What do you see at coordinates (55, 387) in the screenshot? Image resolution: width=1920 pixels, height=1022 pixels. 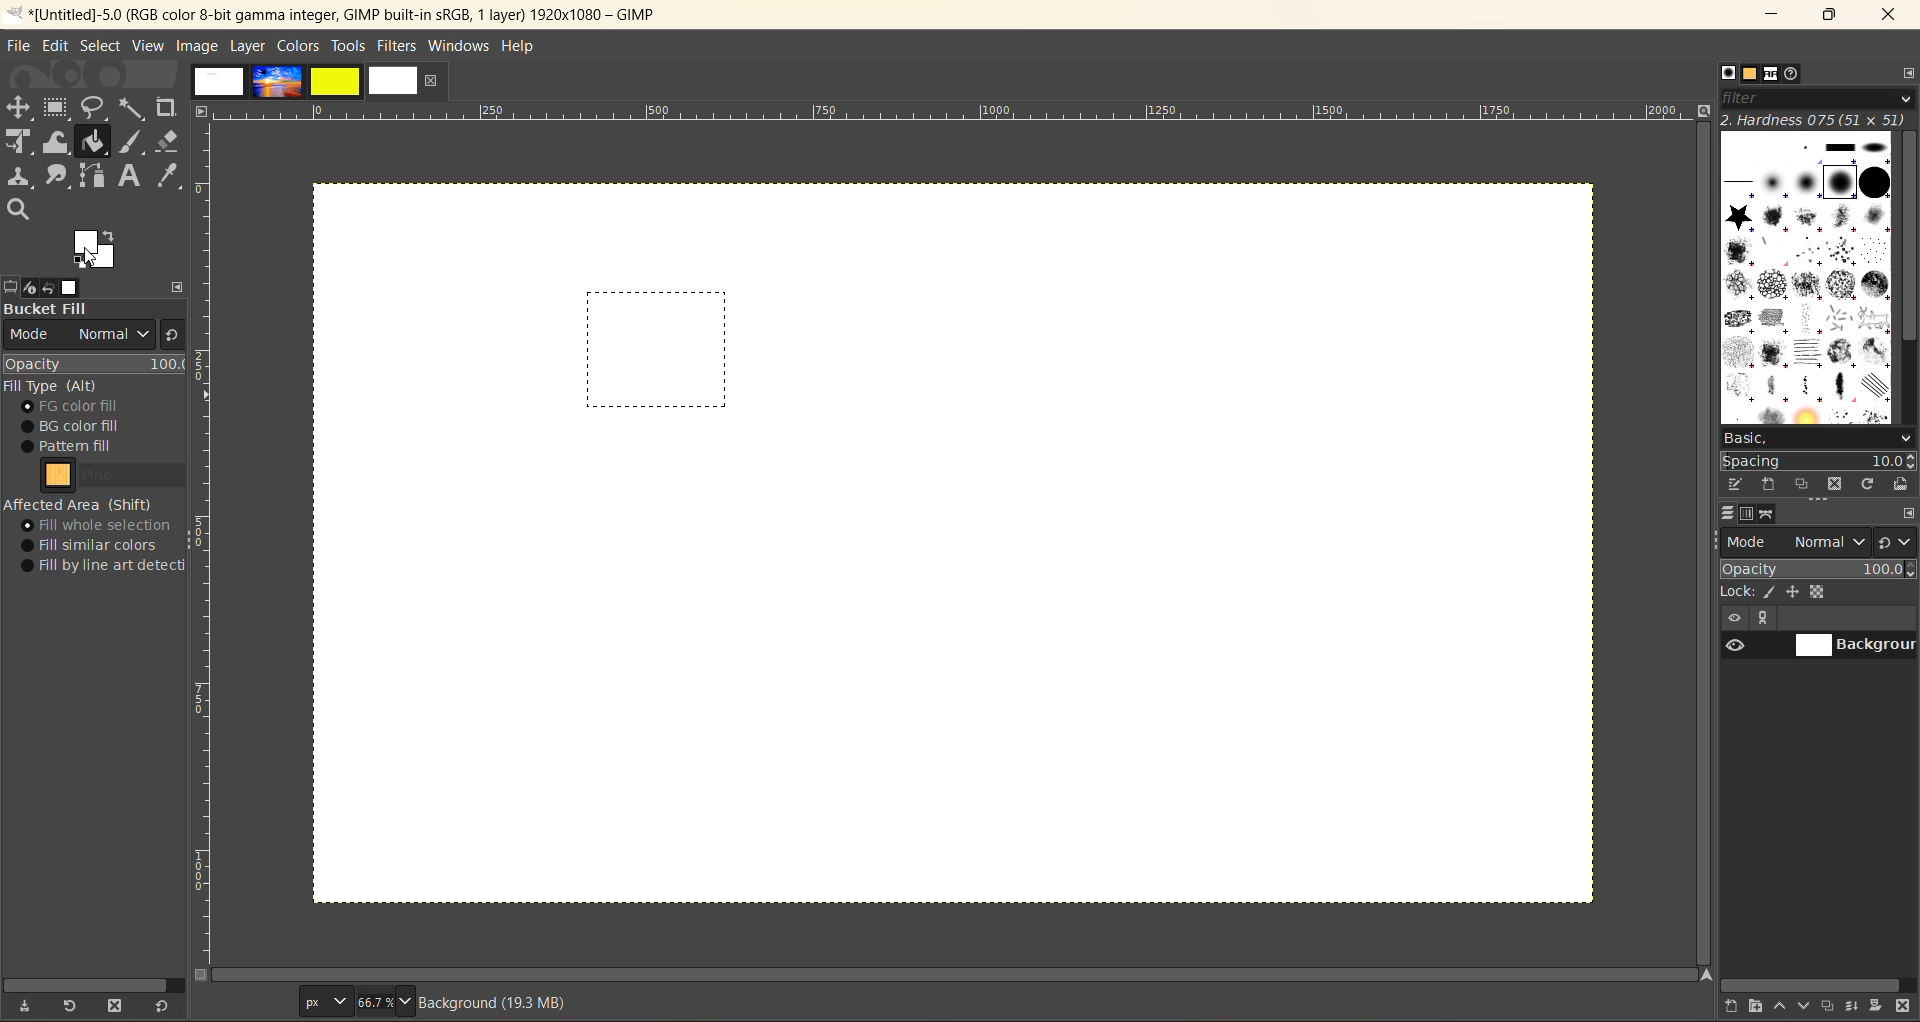 I see `fill type` at bounding box center [55, 387].